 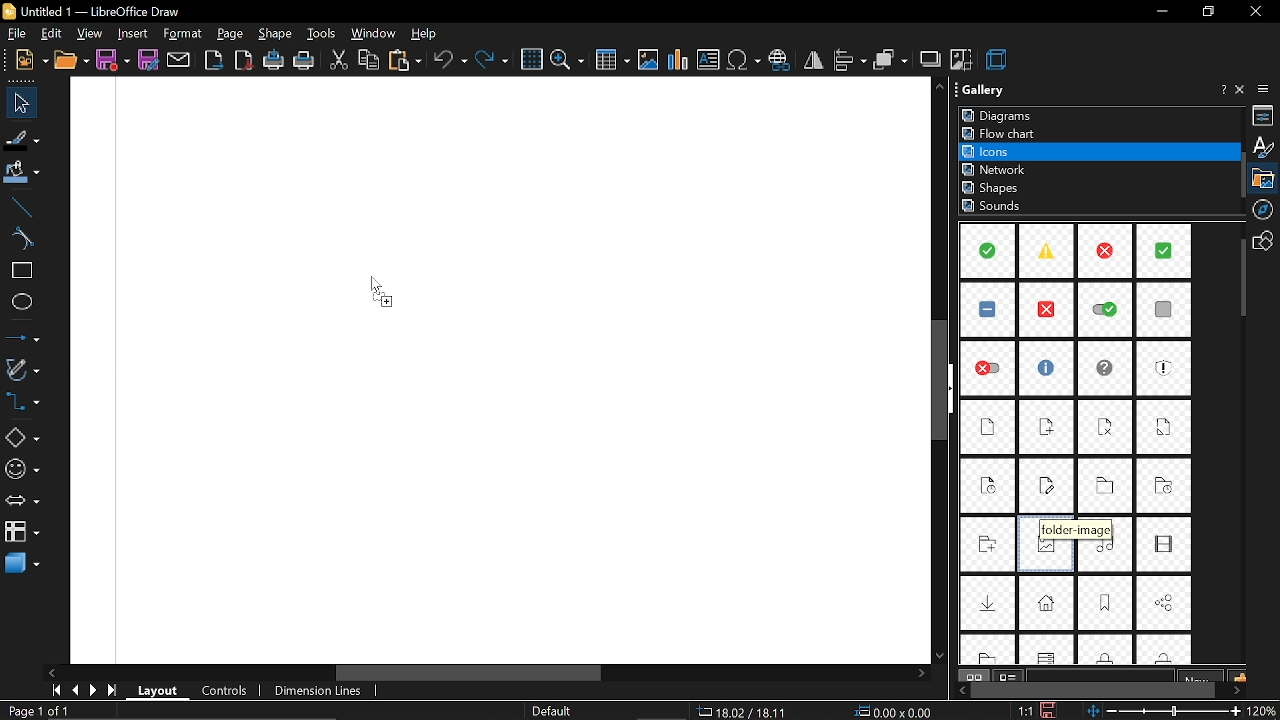 What do you see at coordinates (305, 60) in the screenshot?
I see `print` at bounding box center [305, 60].